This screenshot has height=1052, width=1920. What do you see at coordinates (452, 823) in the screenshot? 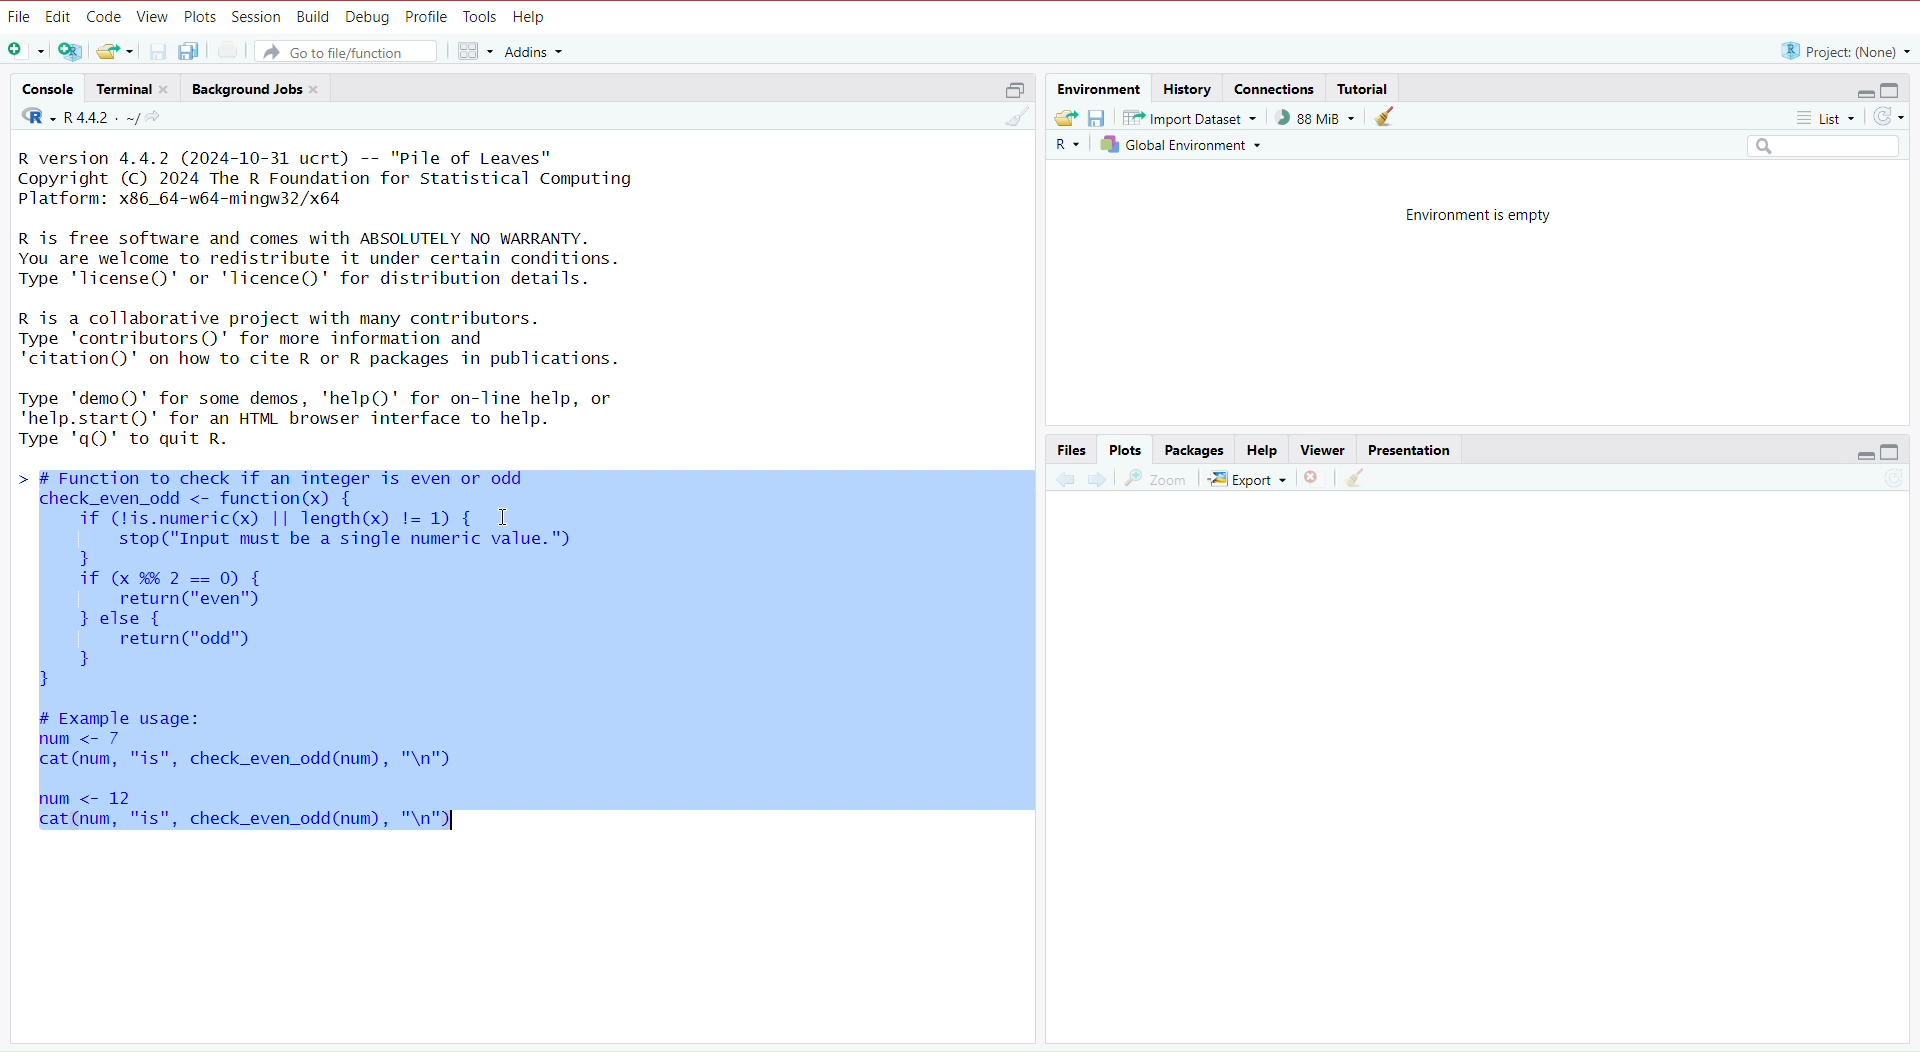
I see `text cursor` at bounding box center [452, 823].